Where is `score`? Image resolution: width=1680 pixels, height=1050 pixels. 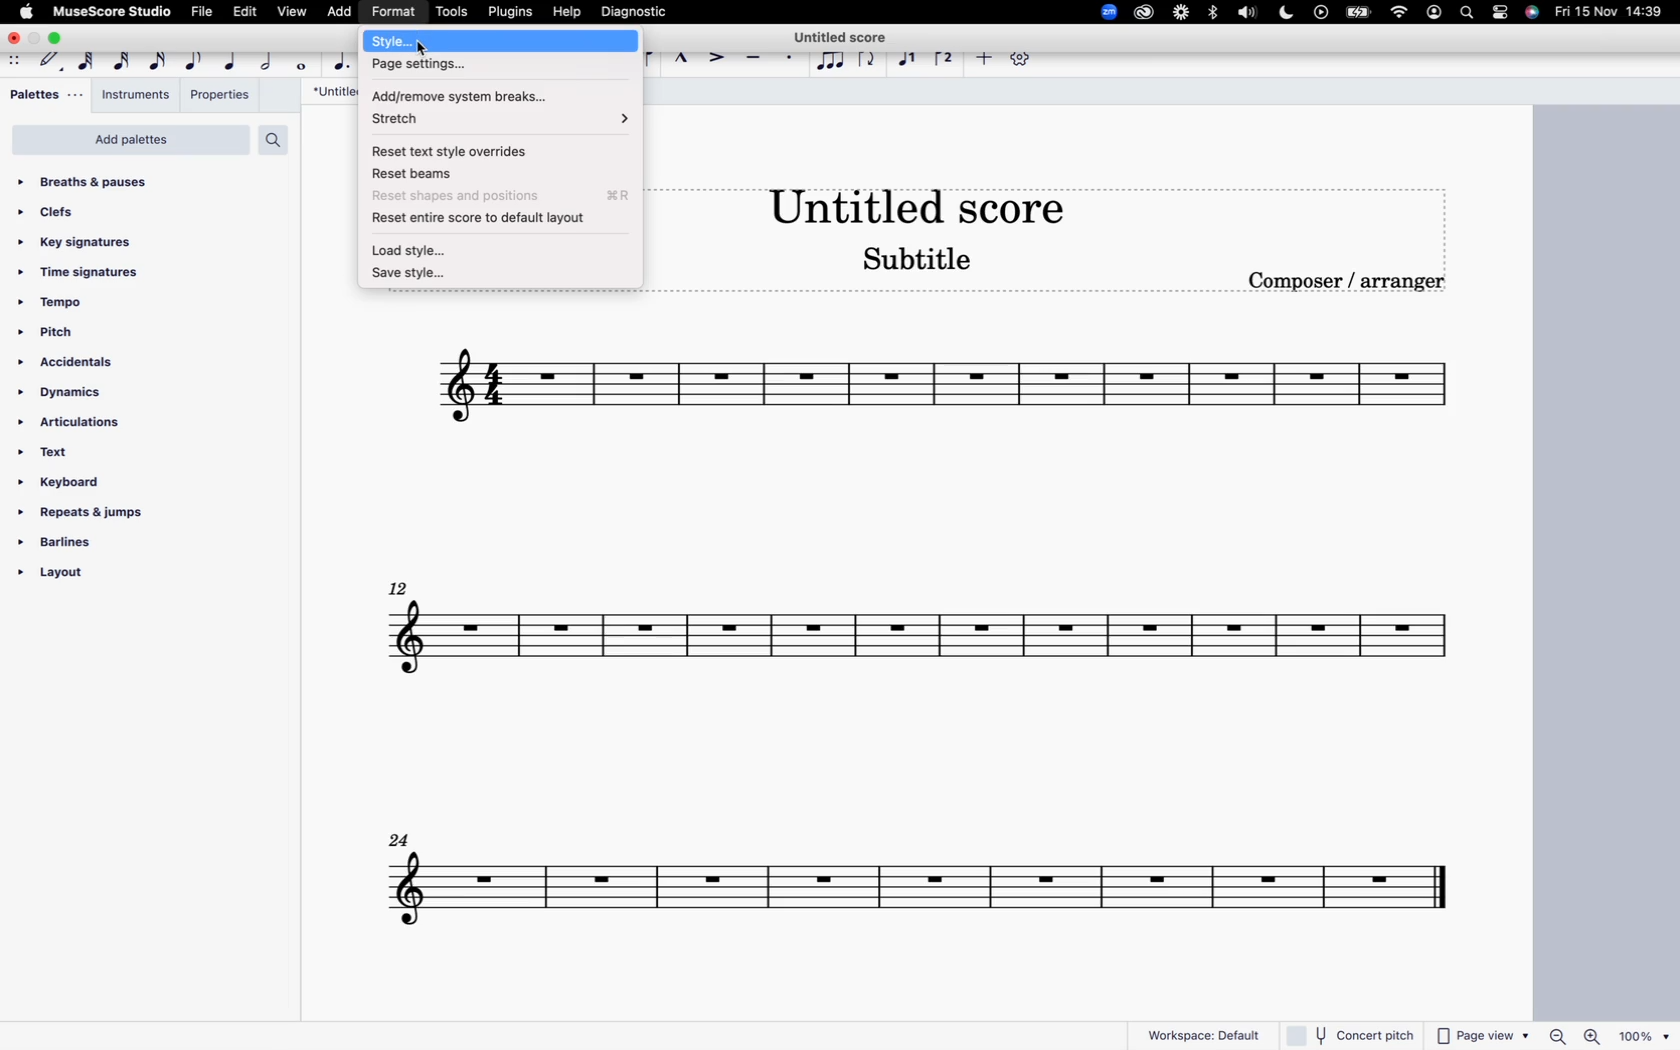
score is located at coordinates (914, 645).